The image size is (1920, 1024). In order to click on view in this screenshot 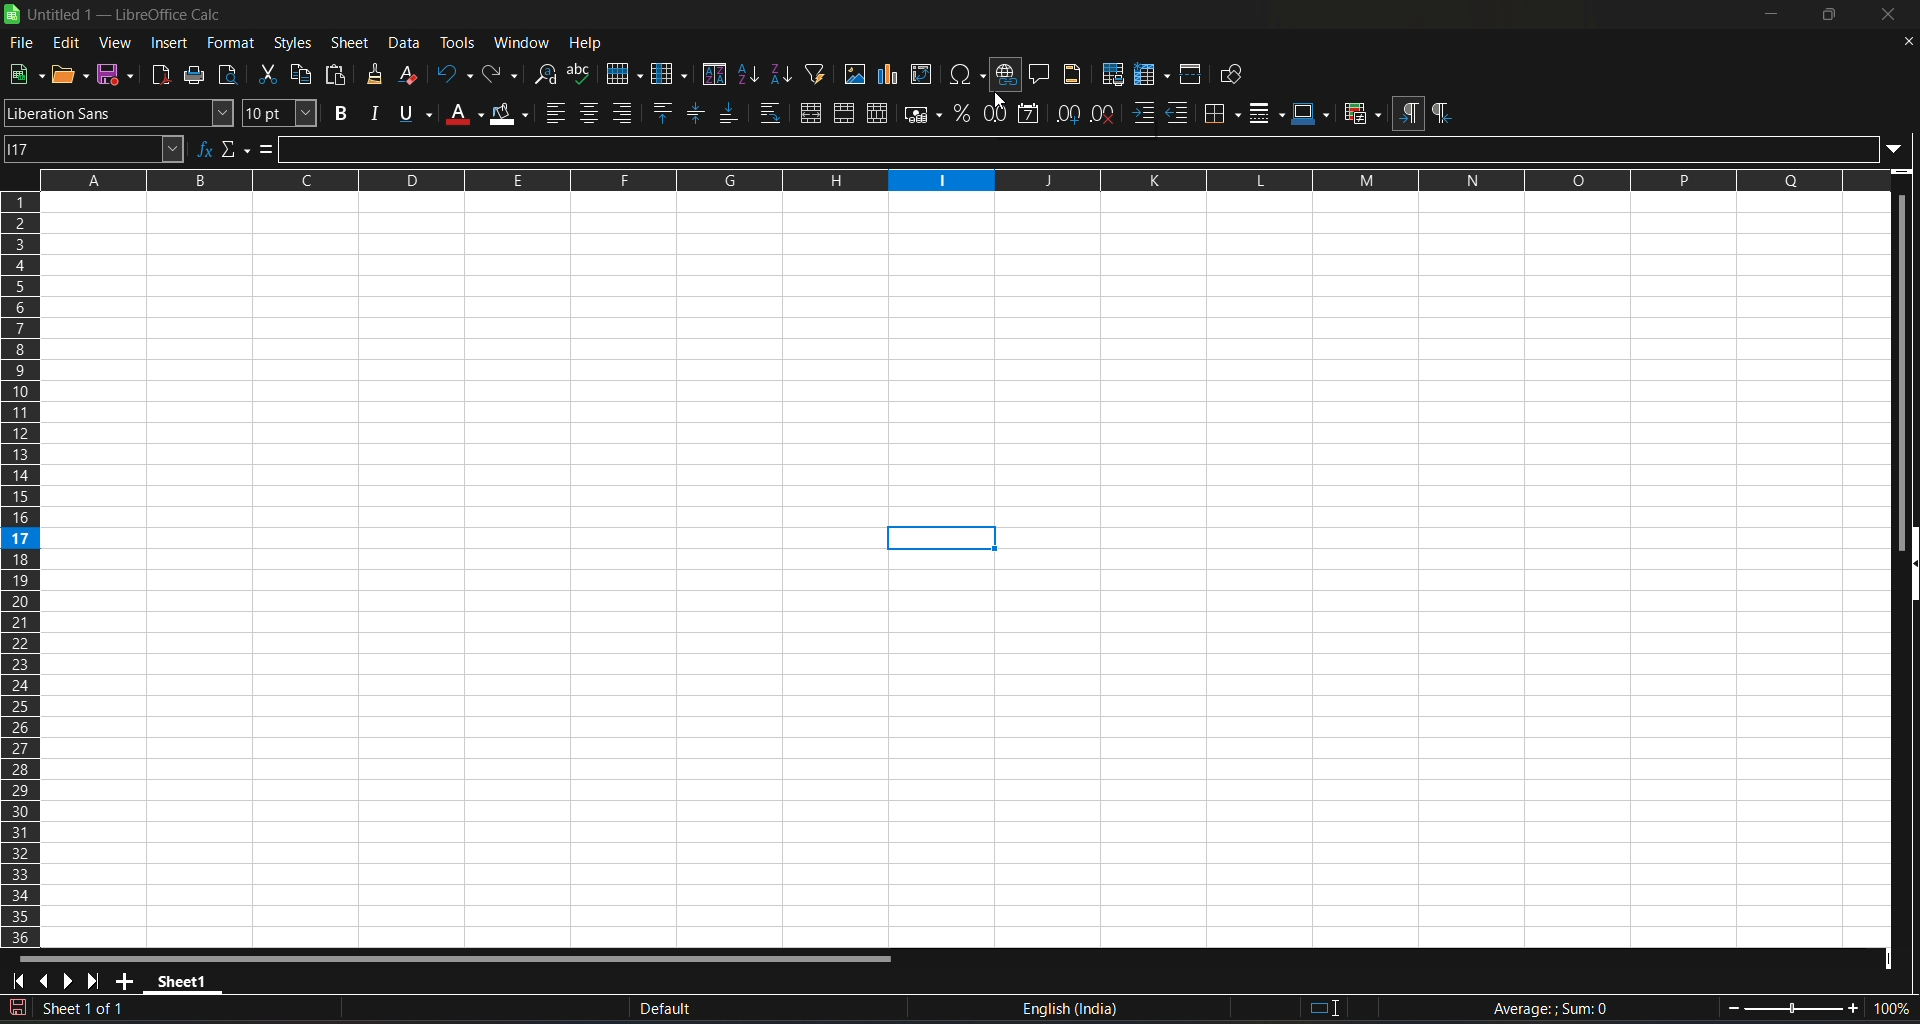, I will do `click(116, 42)`.